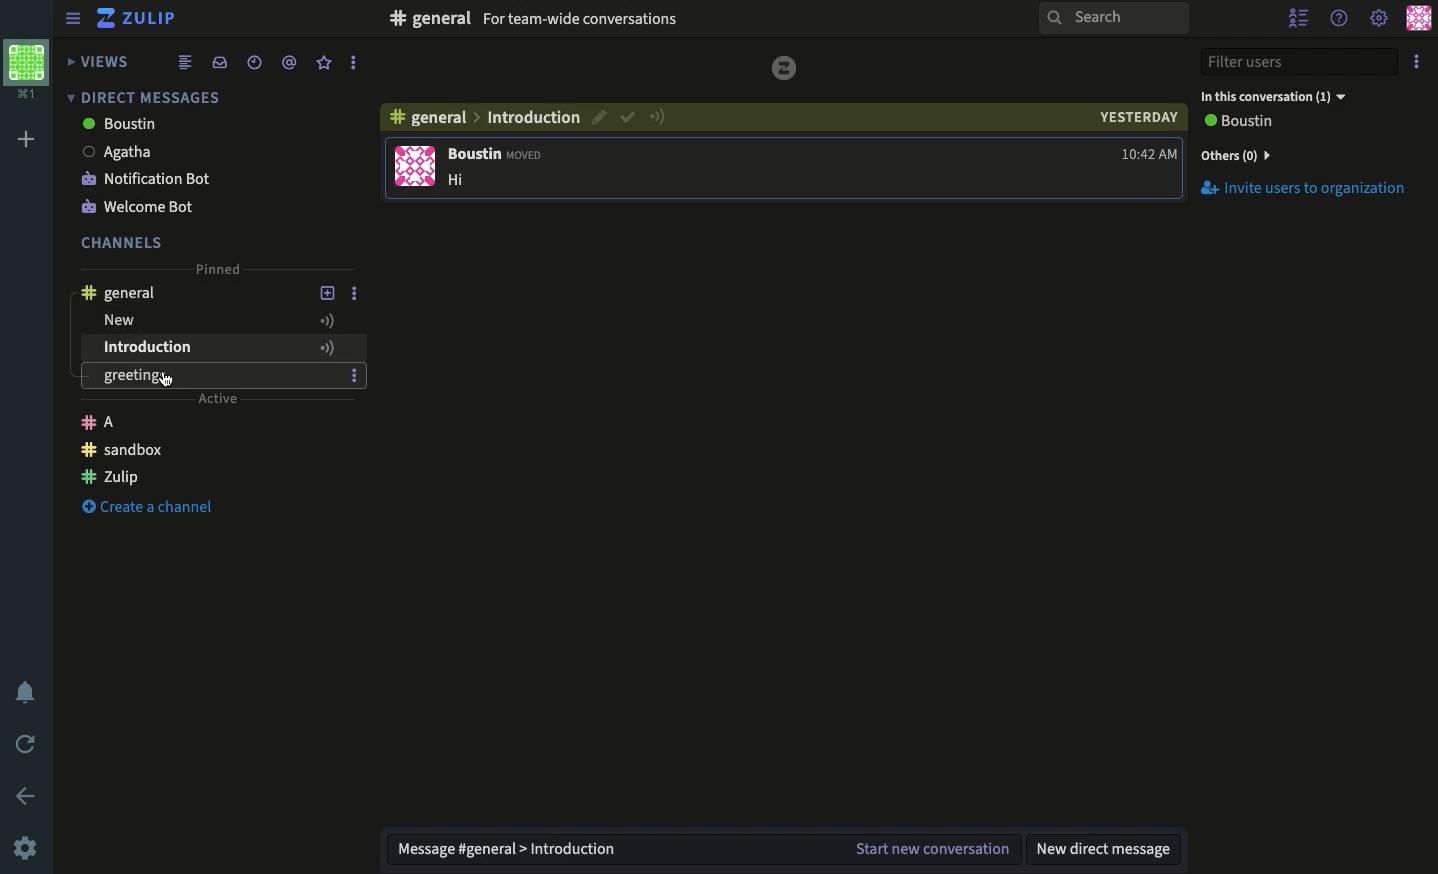 This screenshot has height=874, width=1438. Describe the element at coordinates (325, 62) in the screenshot. I see `Favorite` at that location.